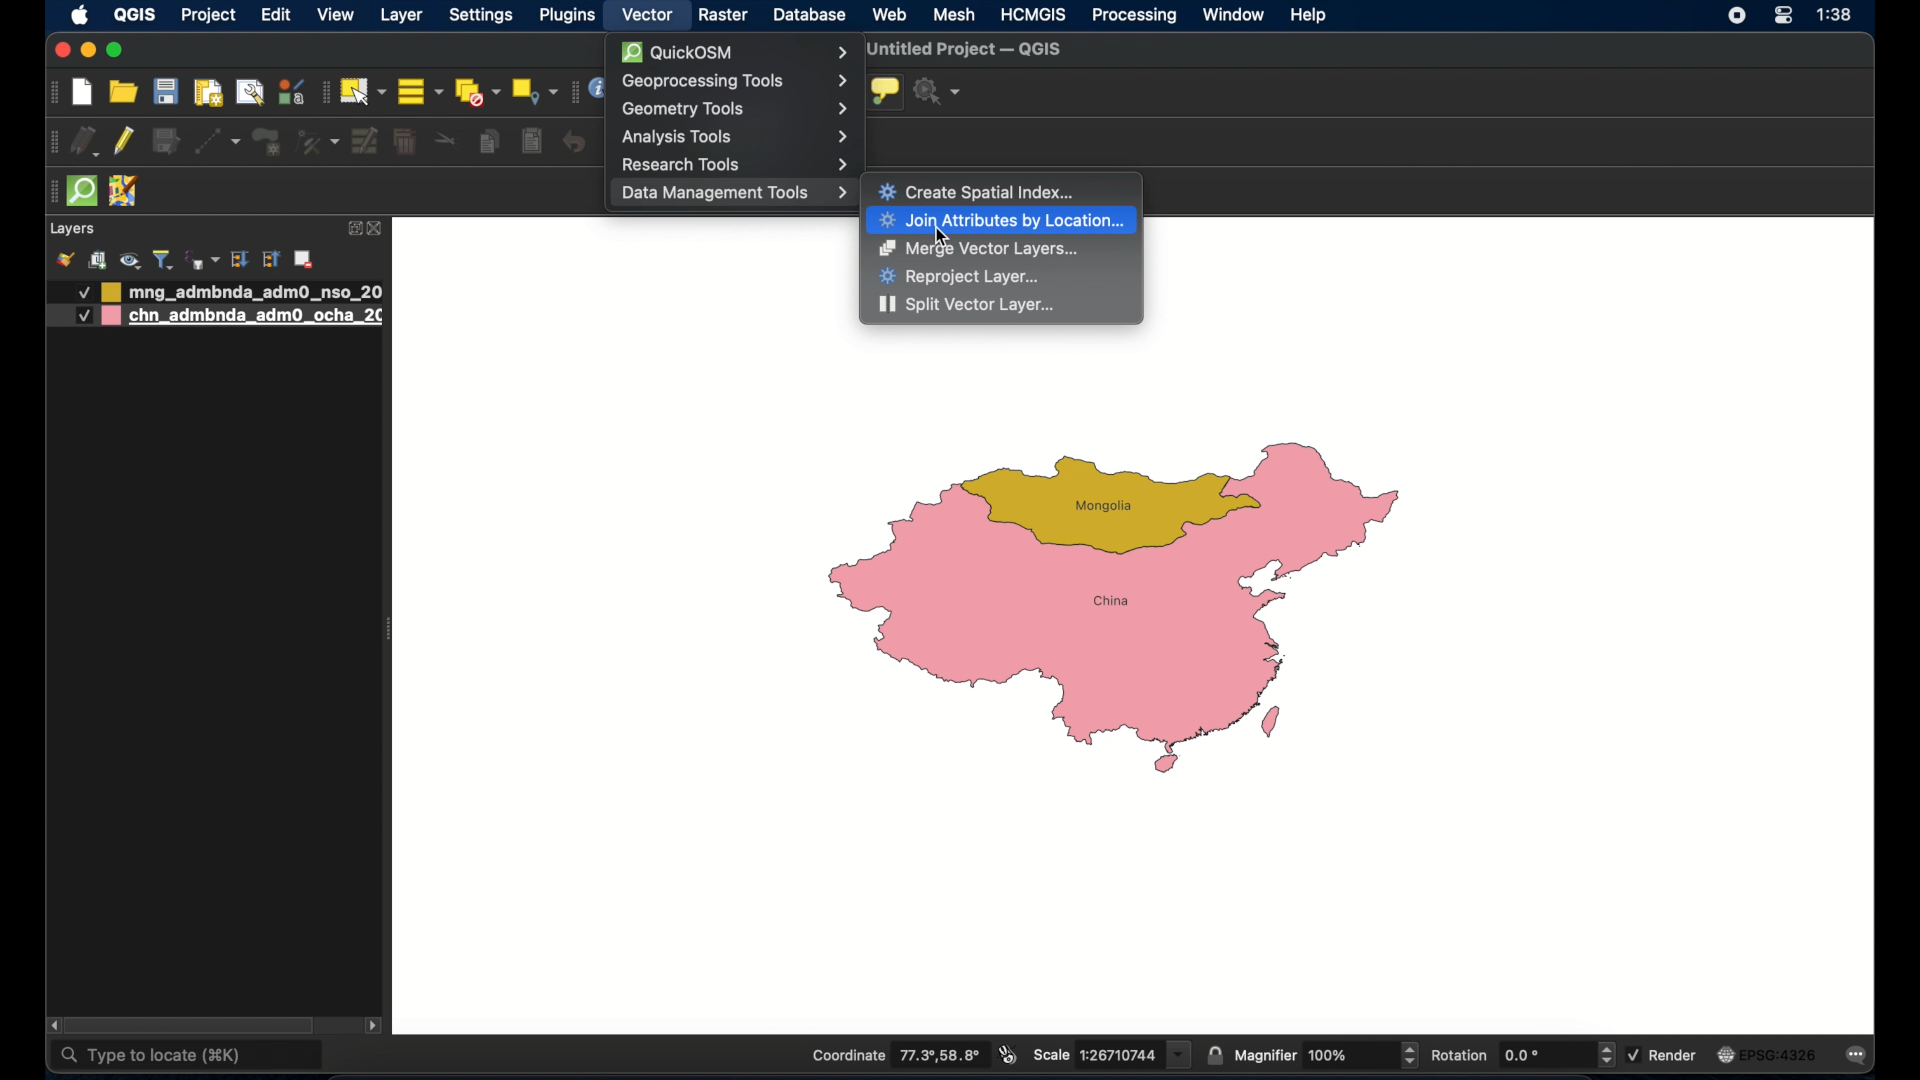  Describe the element at coordinates (1006, 218) in the screenshot. I see `Join Attributes by Location...` at that location.